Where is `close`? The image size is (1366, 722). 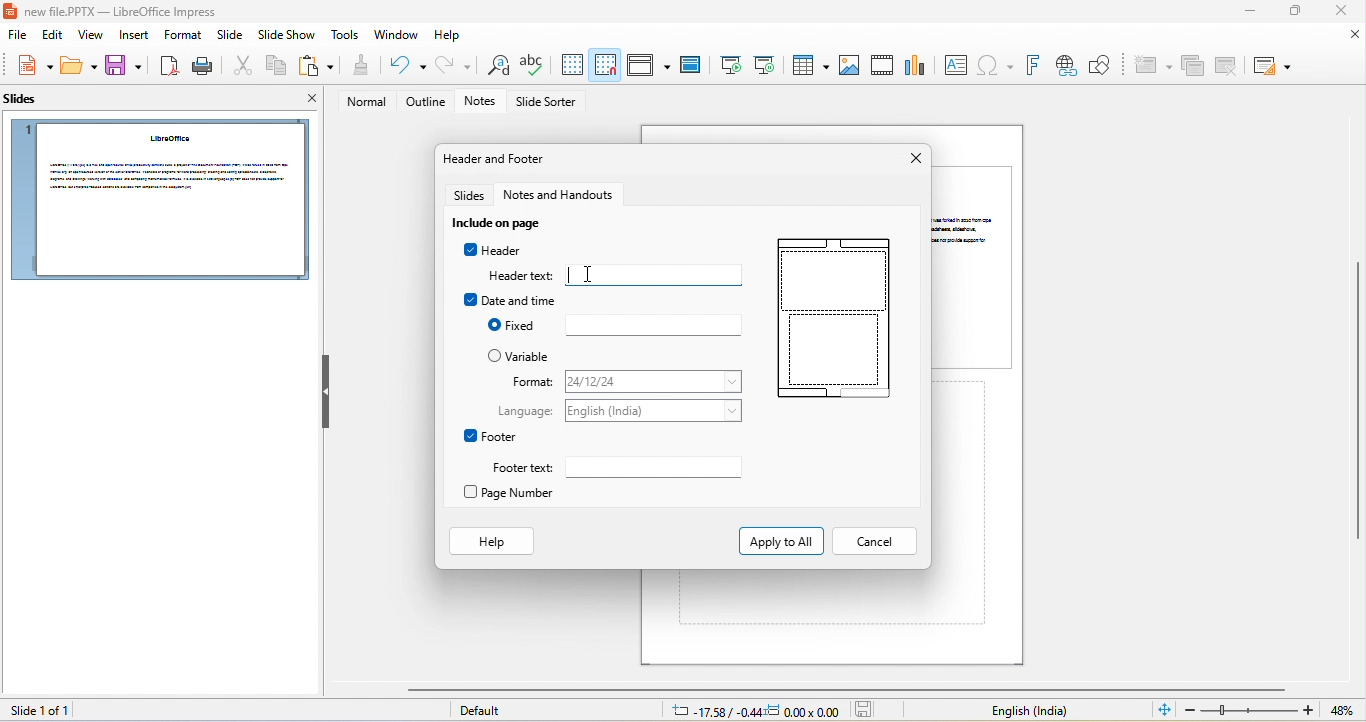 close is located at coordinates (1338, 11).